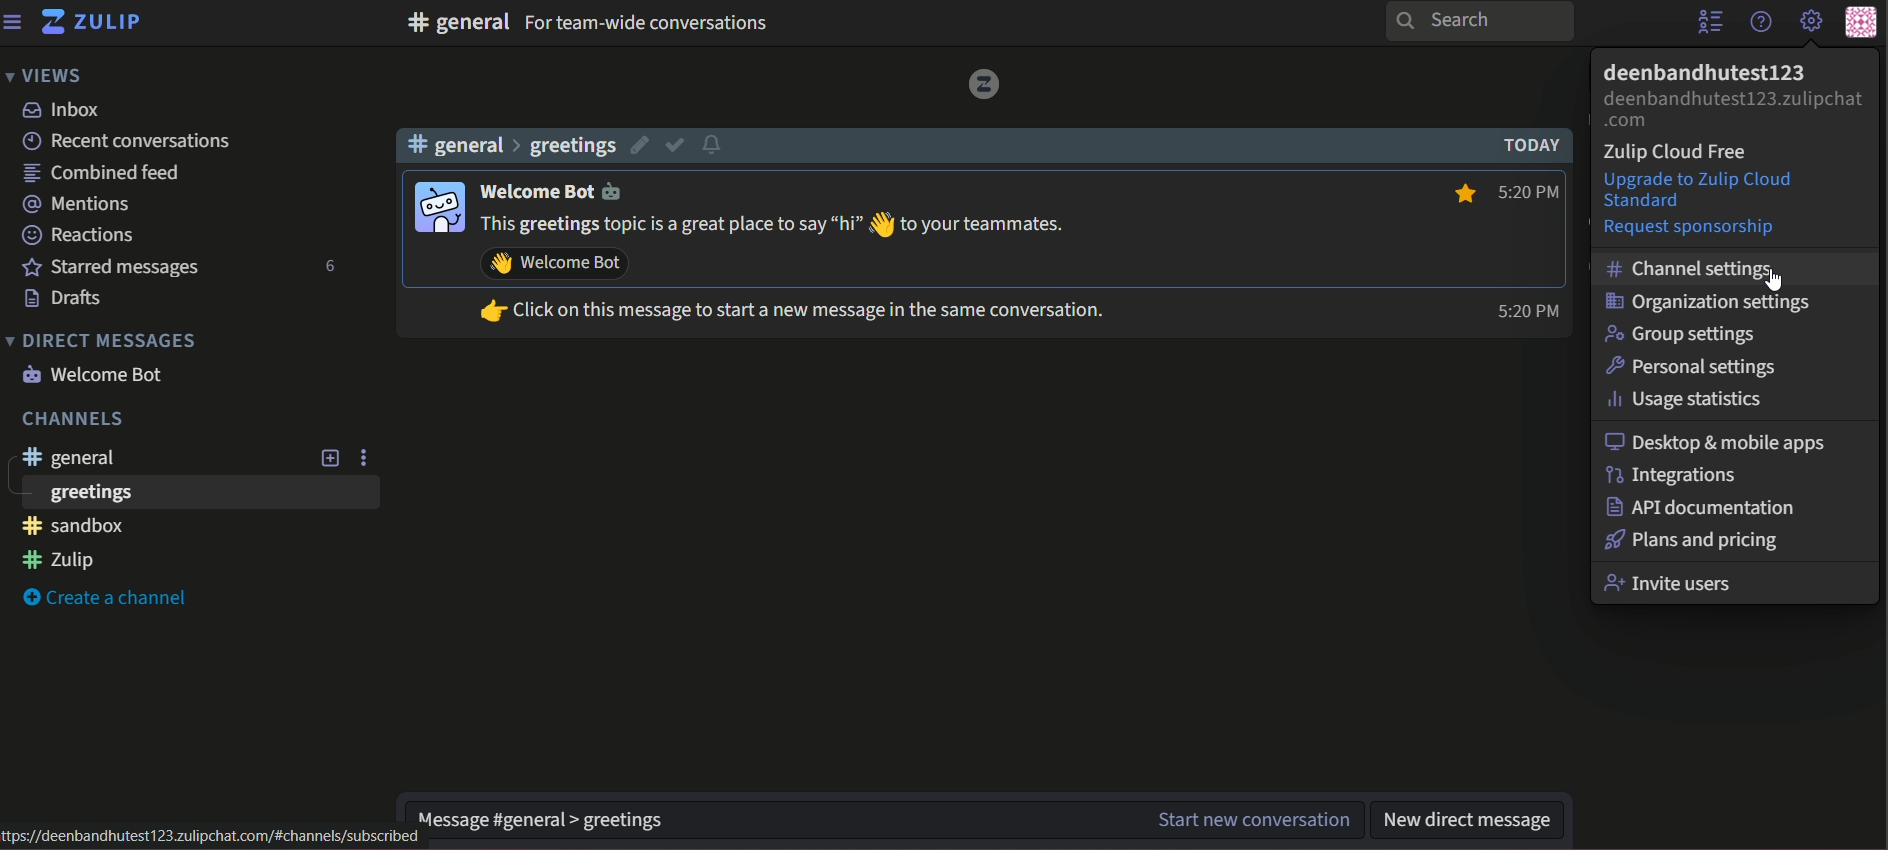  Describe the element at coordinates (562, 192) in the screenshot. I see `user name` at that location.